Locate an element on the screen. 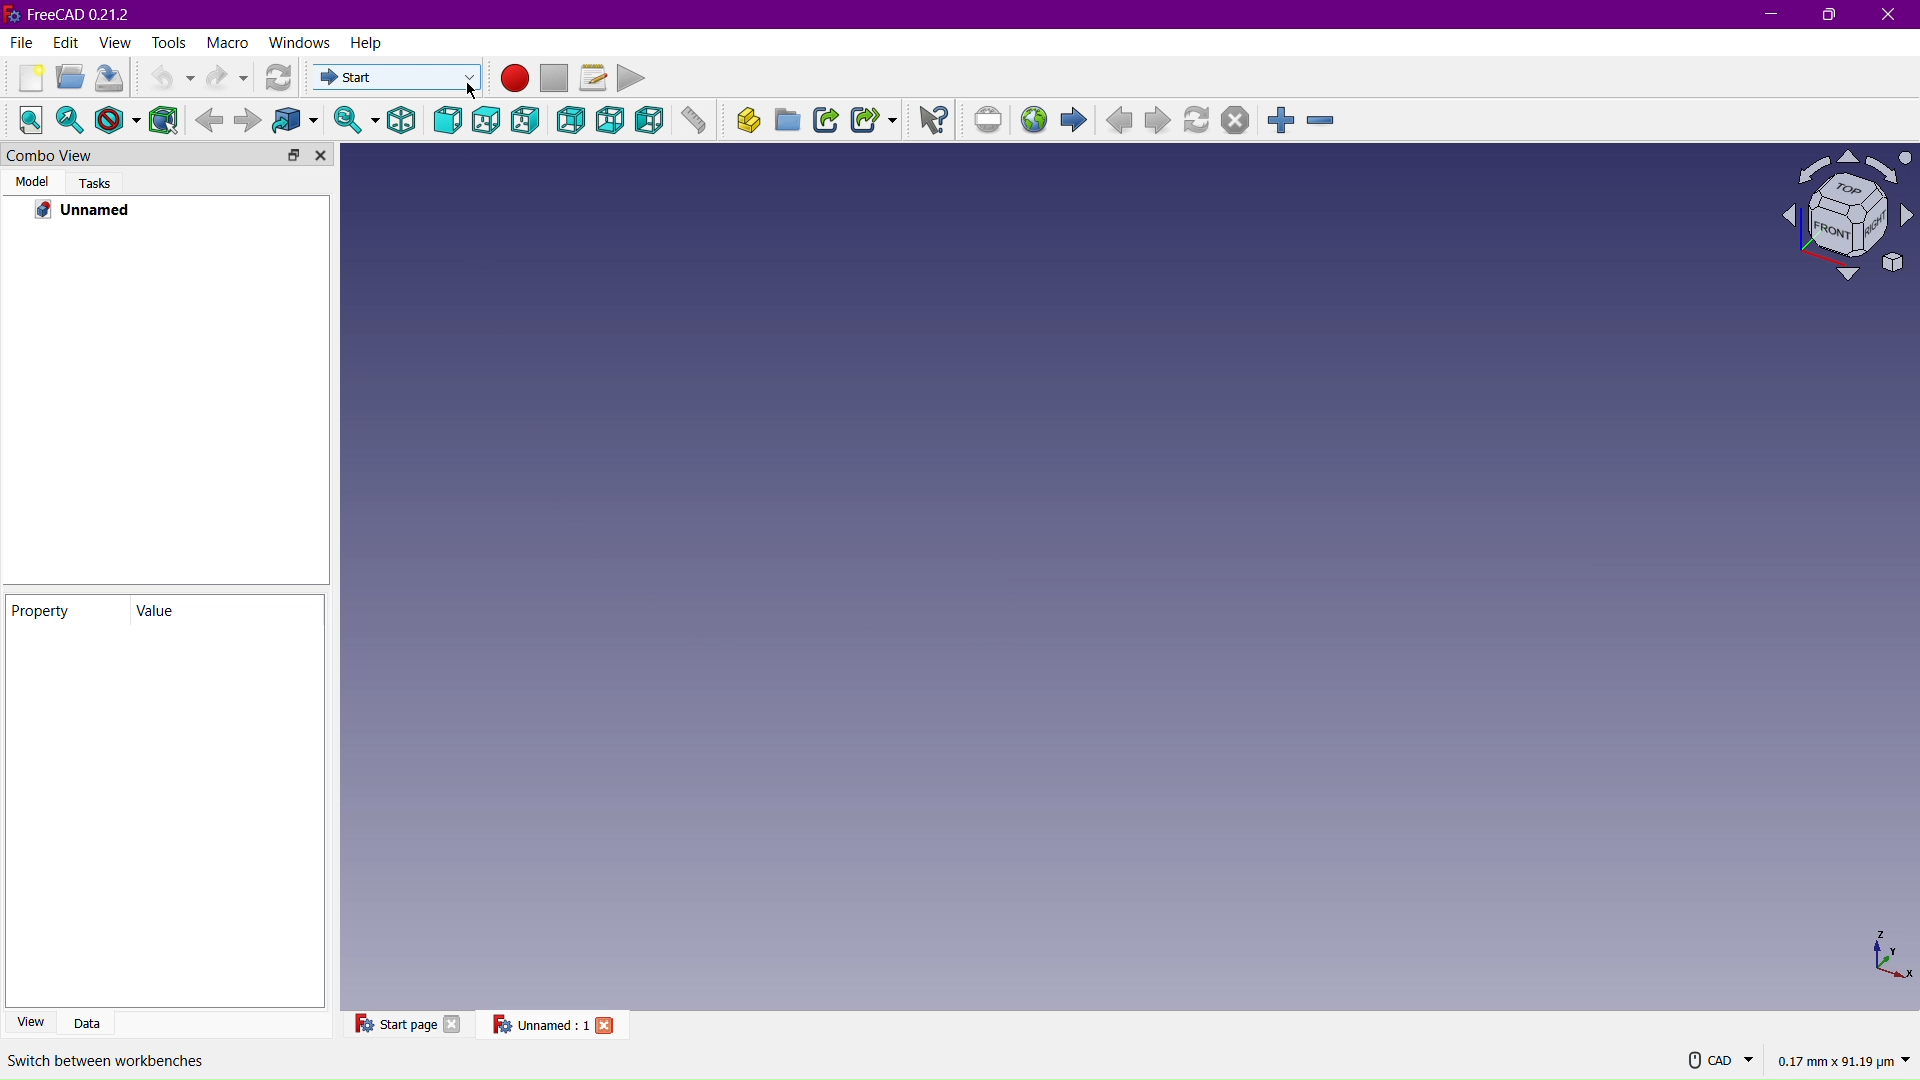 The height and width of the screenshot is (1080, 1920). Link is located at coordinates (829, 122).